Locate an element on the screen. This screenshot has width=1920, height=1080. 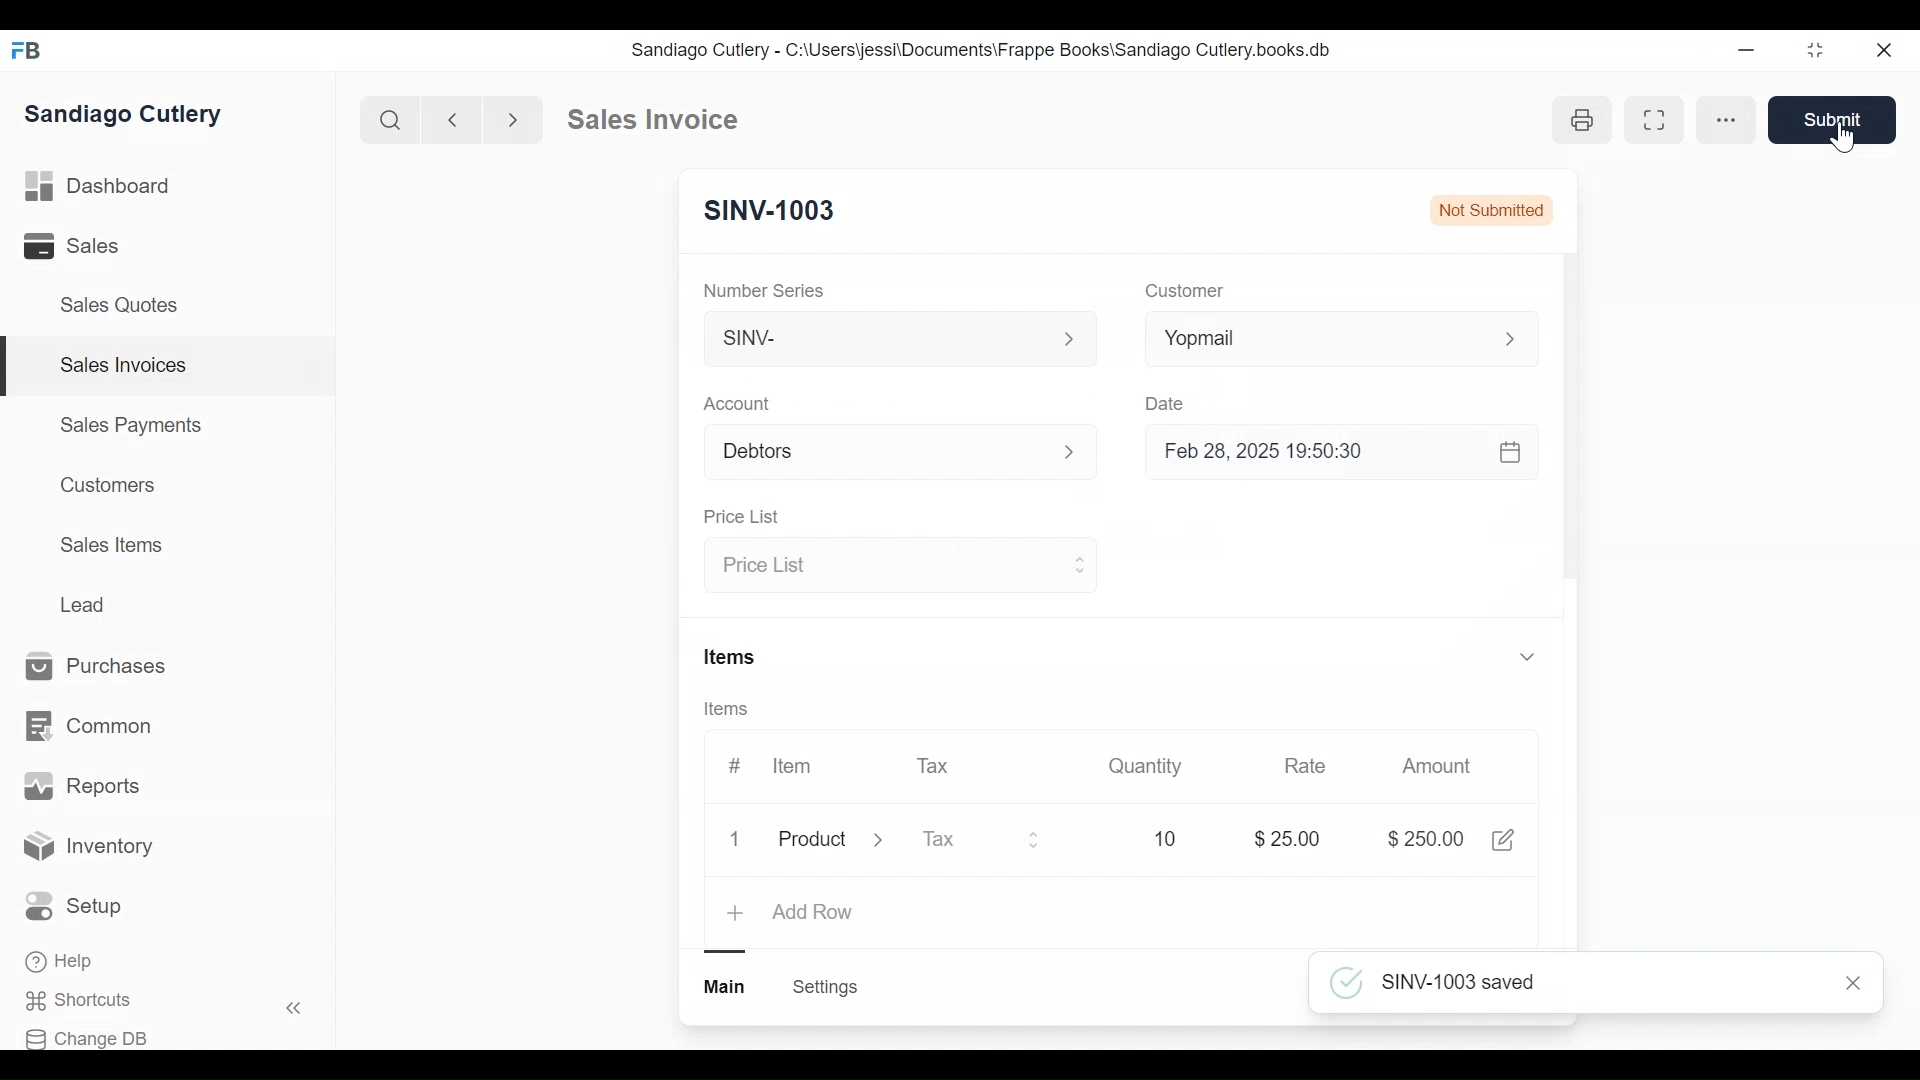
close is located at coordinates (1886, 51).